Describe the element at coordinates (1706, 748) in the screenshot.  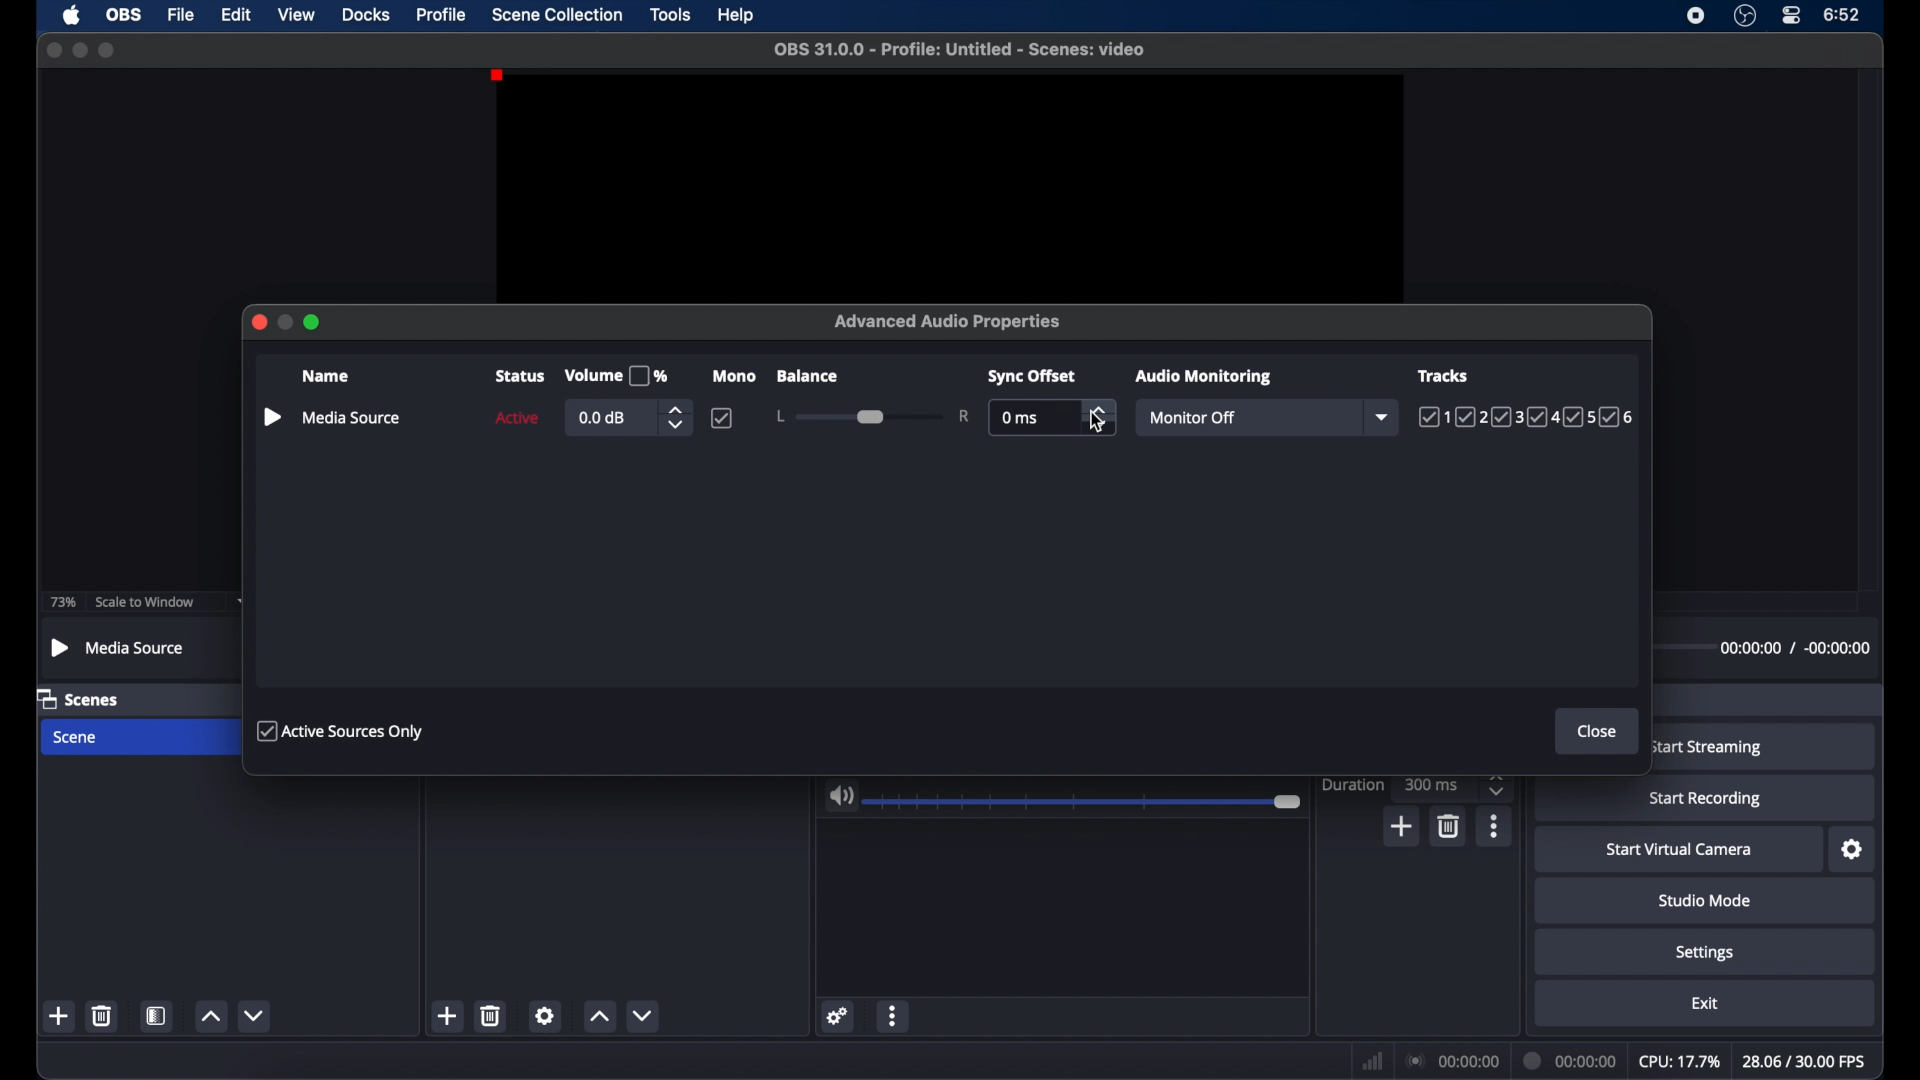
I see `start streaming` at that location.